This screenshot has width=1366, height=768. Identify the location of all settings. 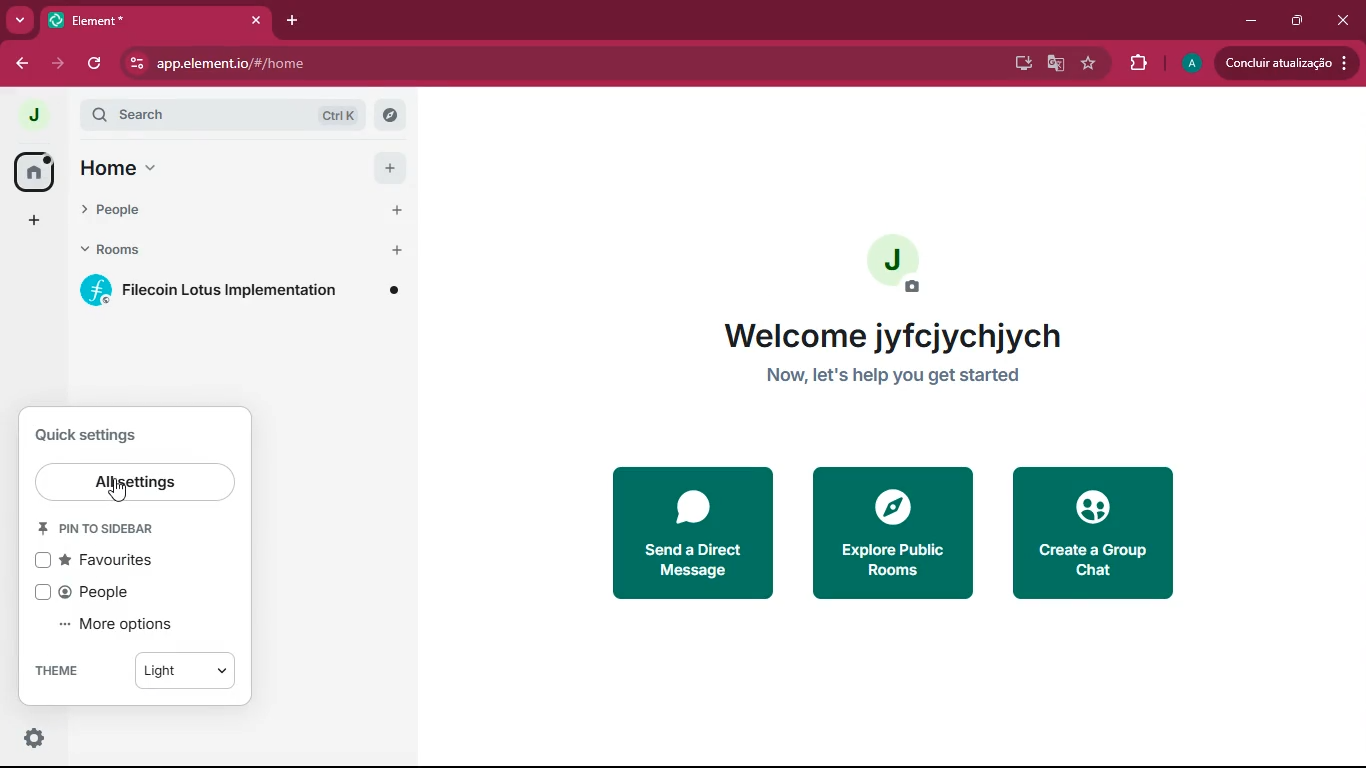
(133, 482).